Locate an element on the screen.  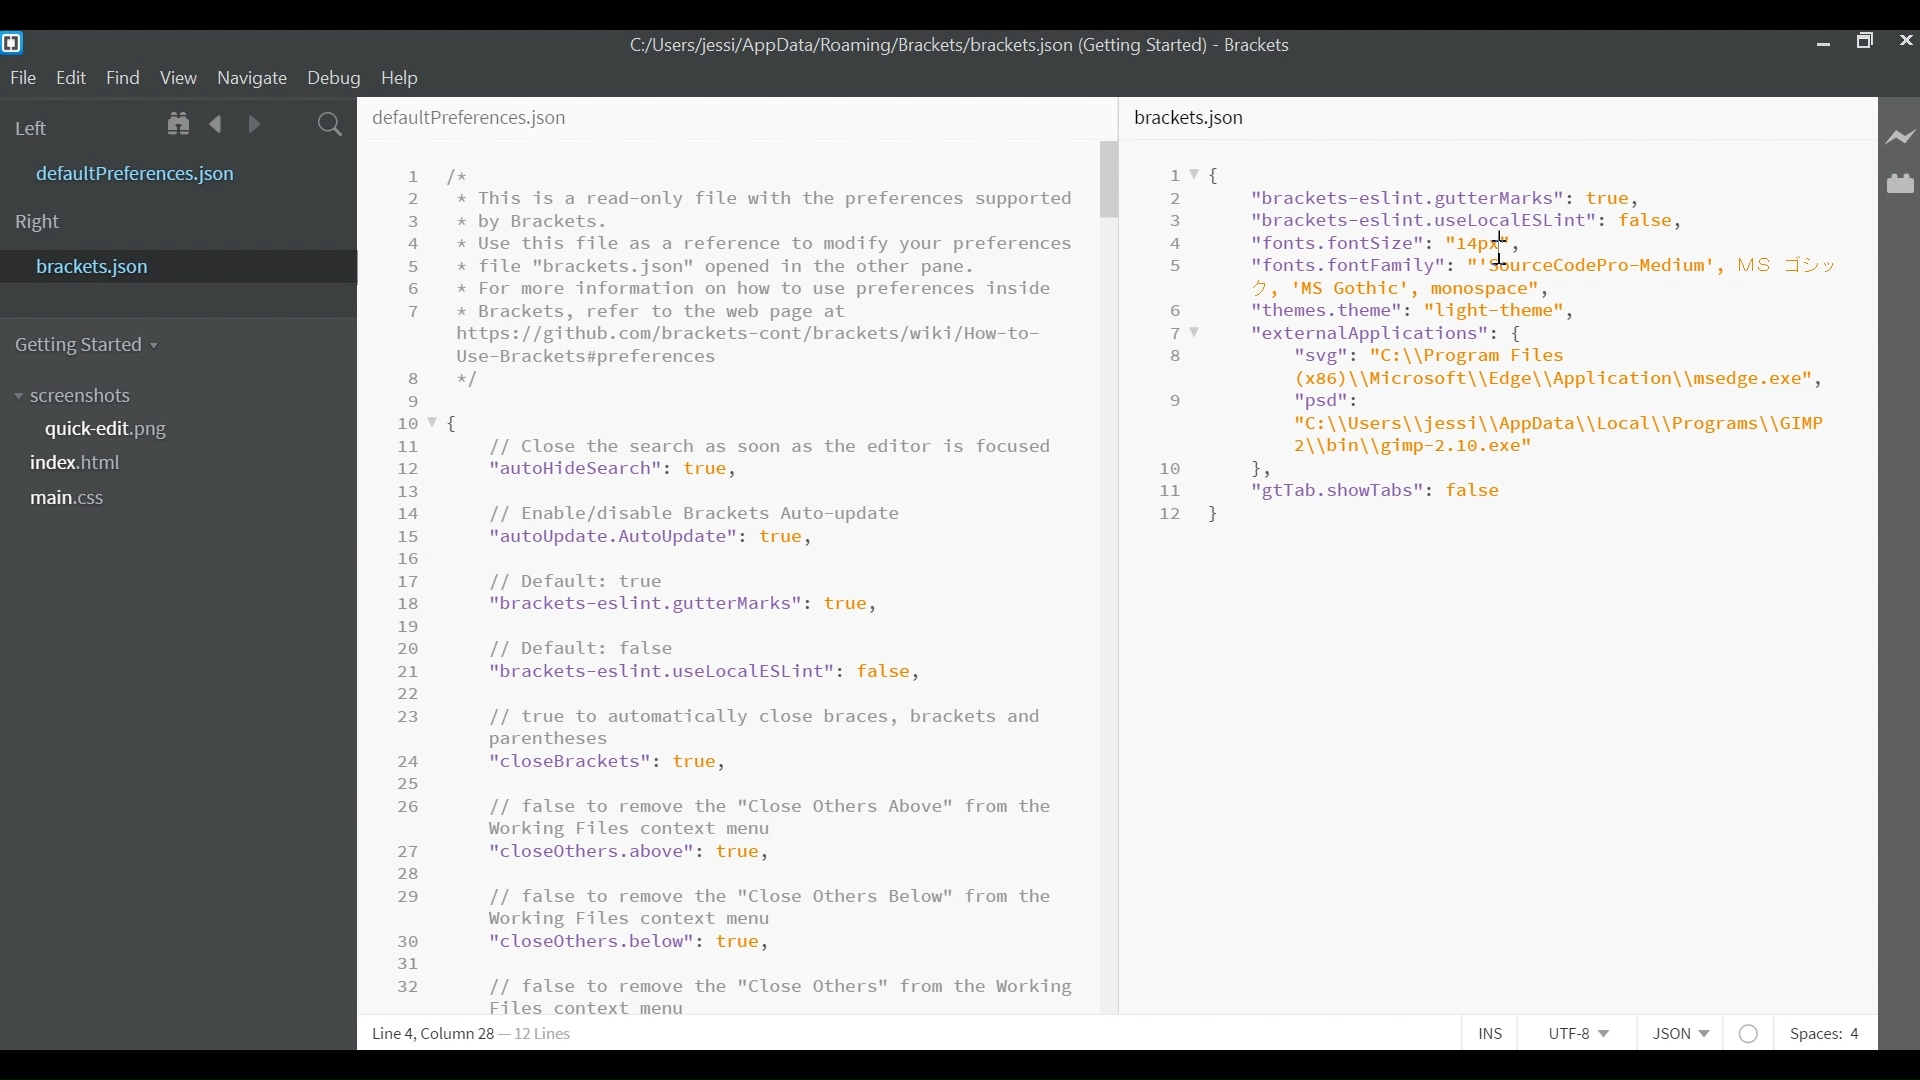
defaultPreferences.json  is located at coordinates (494, 113).